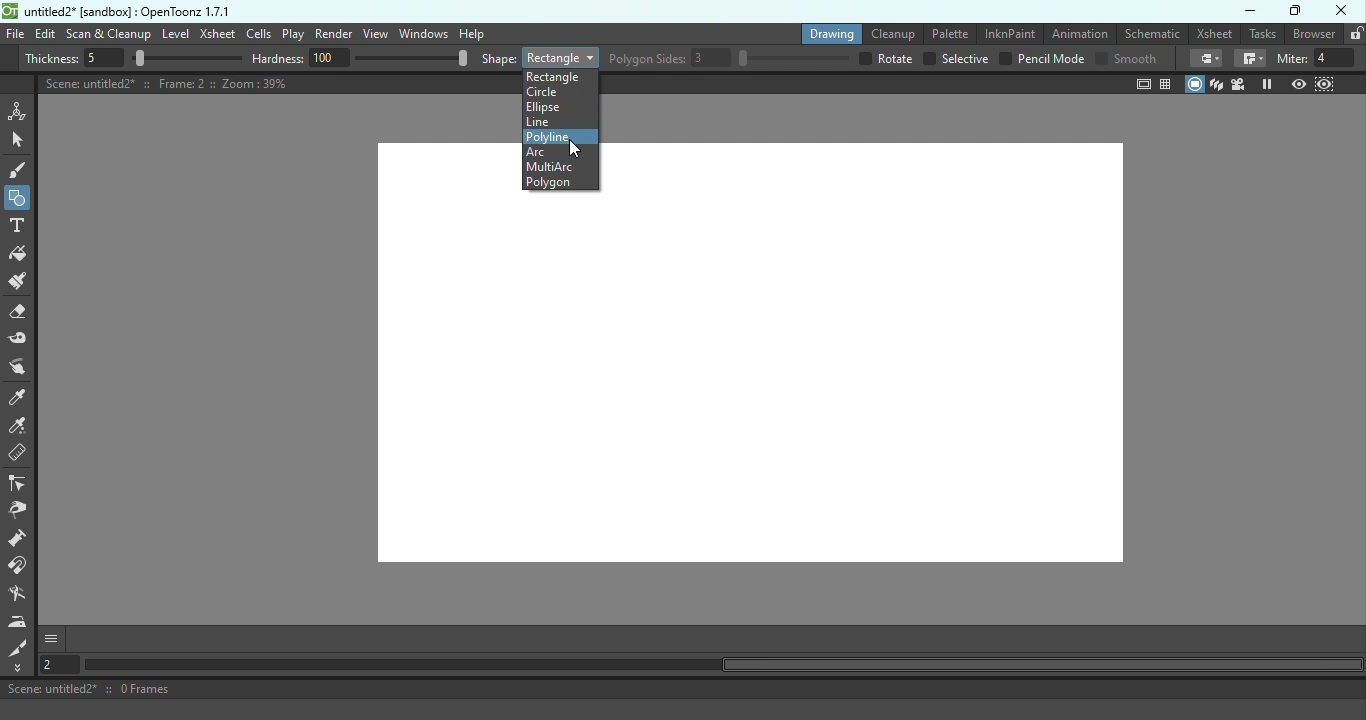  I want to click on Hardness, so click(361, 59).